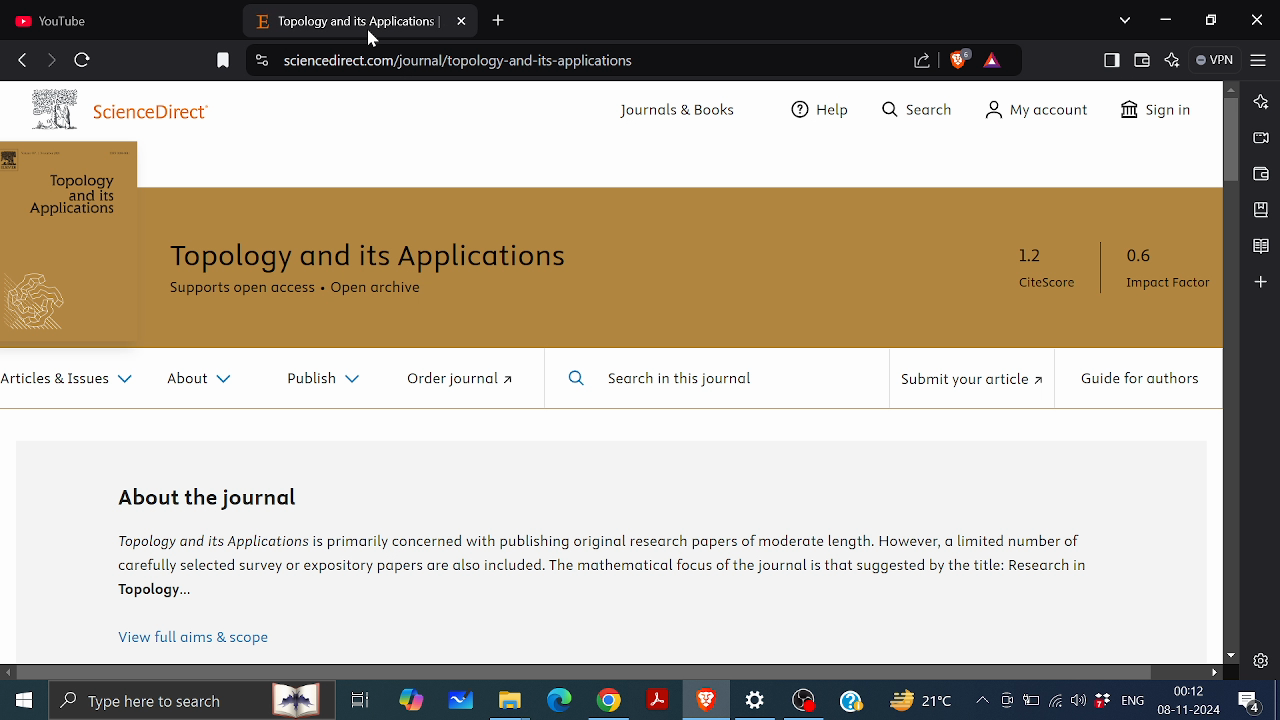 This screenshot has width=1280, height=720. Describe the element at coordinates (1112, 60) in the screenshot. I see `Show sidebar` at that location.